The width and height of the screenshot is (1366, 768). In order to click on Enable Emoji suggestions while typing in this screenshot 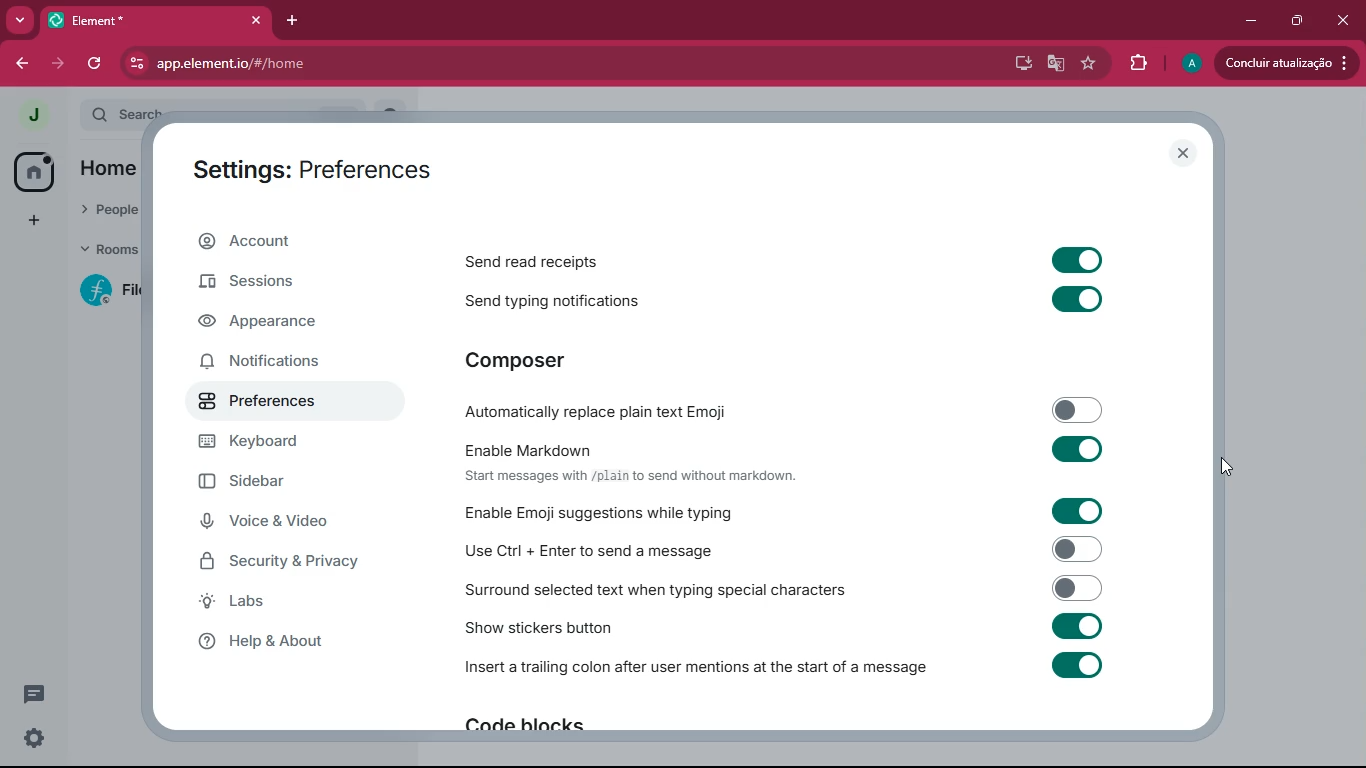, I will do `click(779, 510)`.